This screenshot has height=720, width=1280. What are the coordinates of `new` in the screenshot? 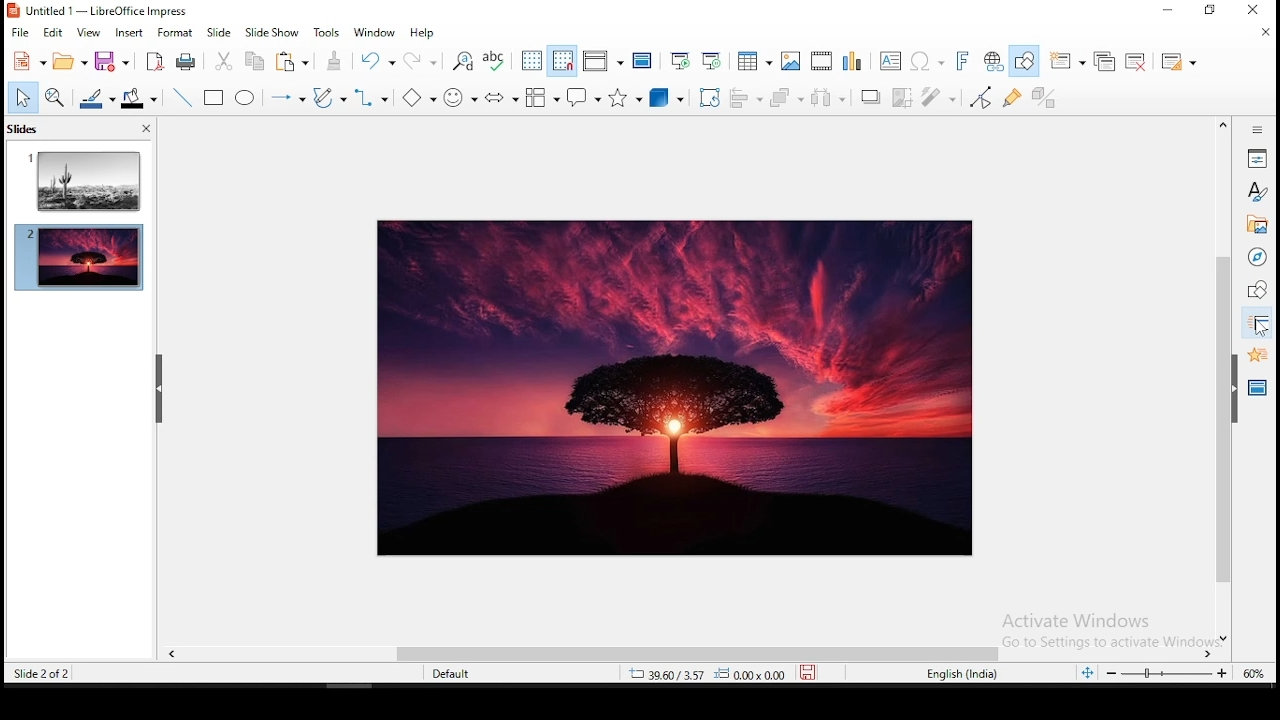 It's located at (25, 64).